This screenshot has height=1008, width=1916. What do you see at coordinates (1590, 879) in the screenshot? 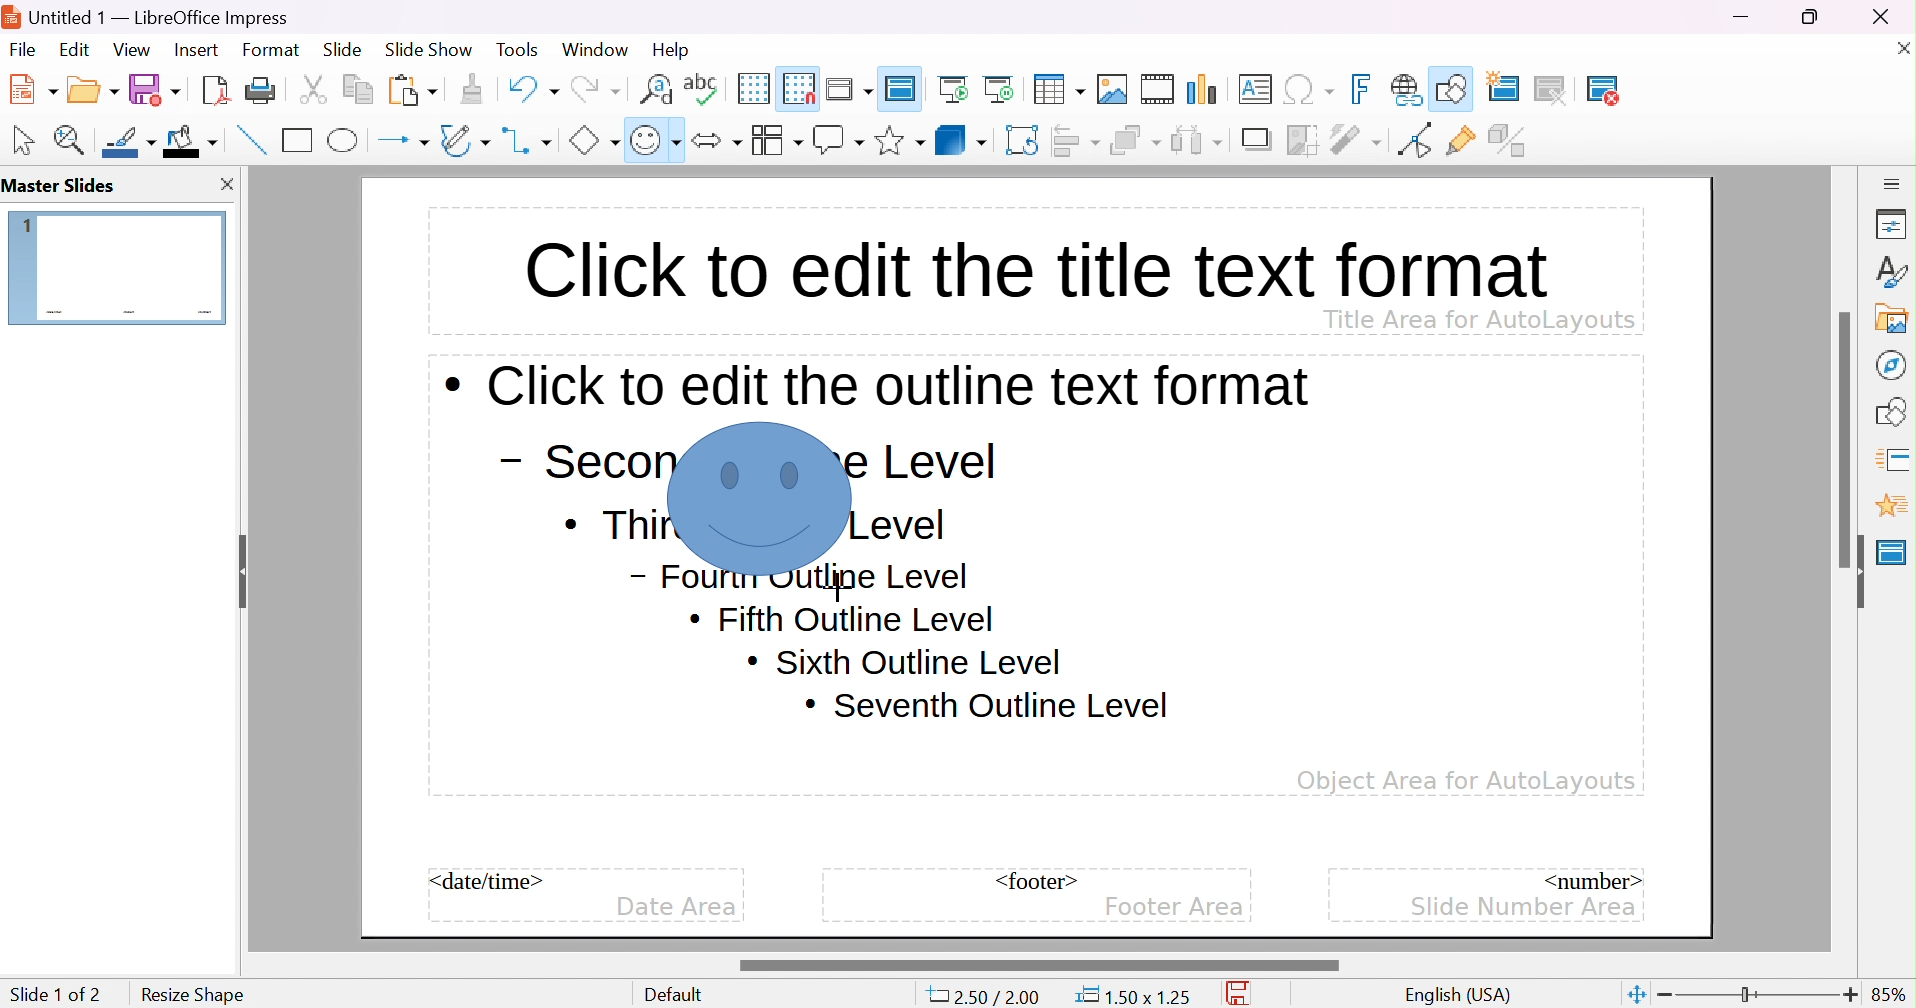
I see `<number>` at bounding box center [1590, 879].